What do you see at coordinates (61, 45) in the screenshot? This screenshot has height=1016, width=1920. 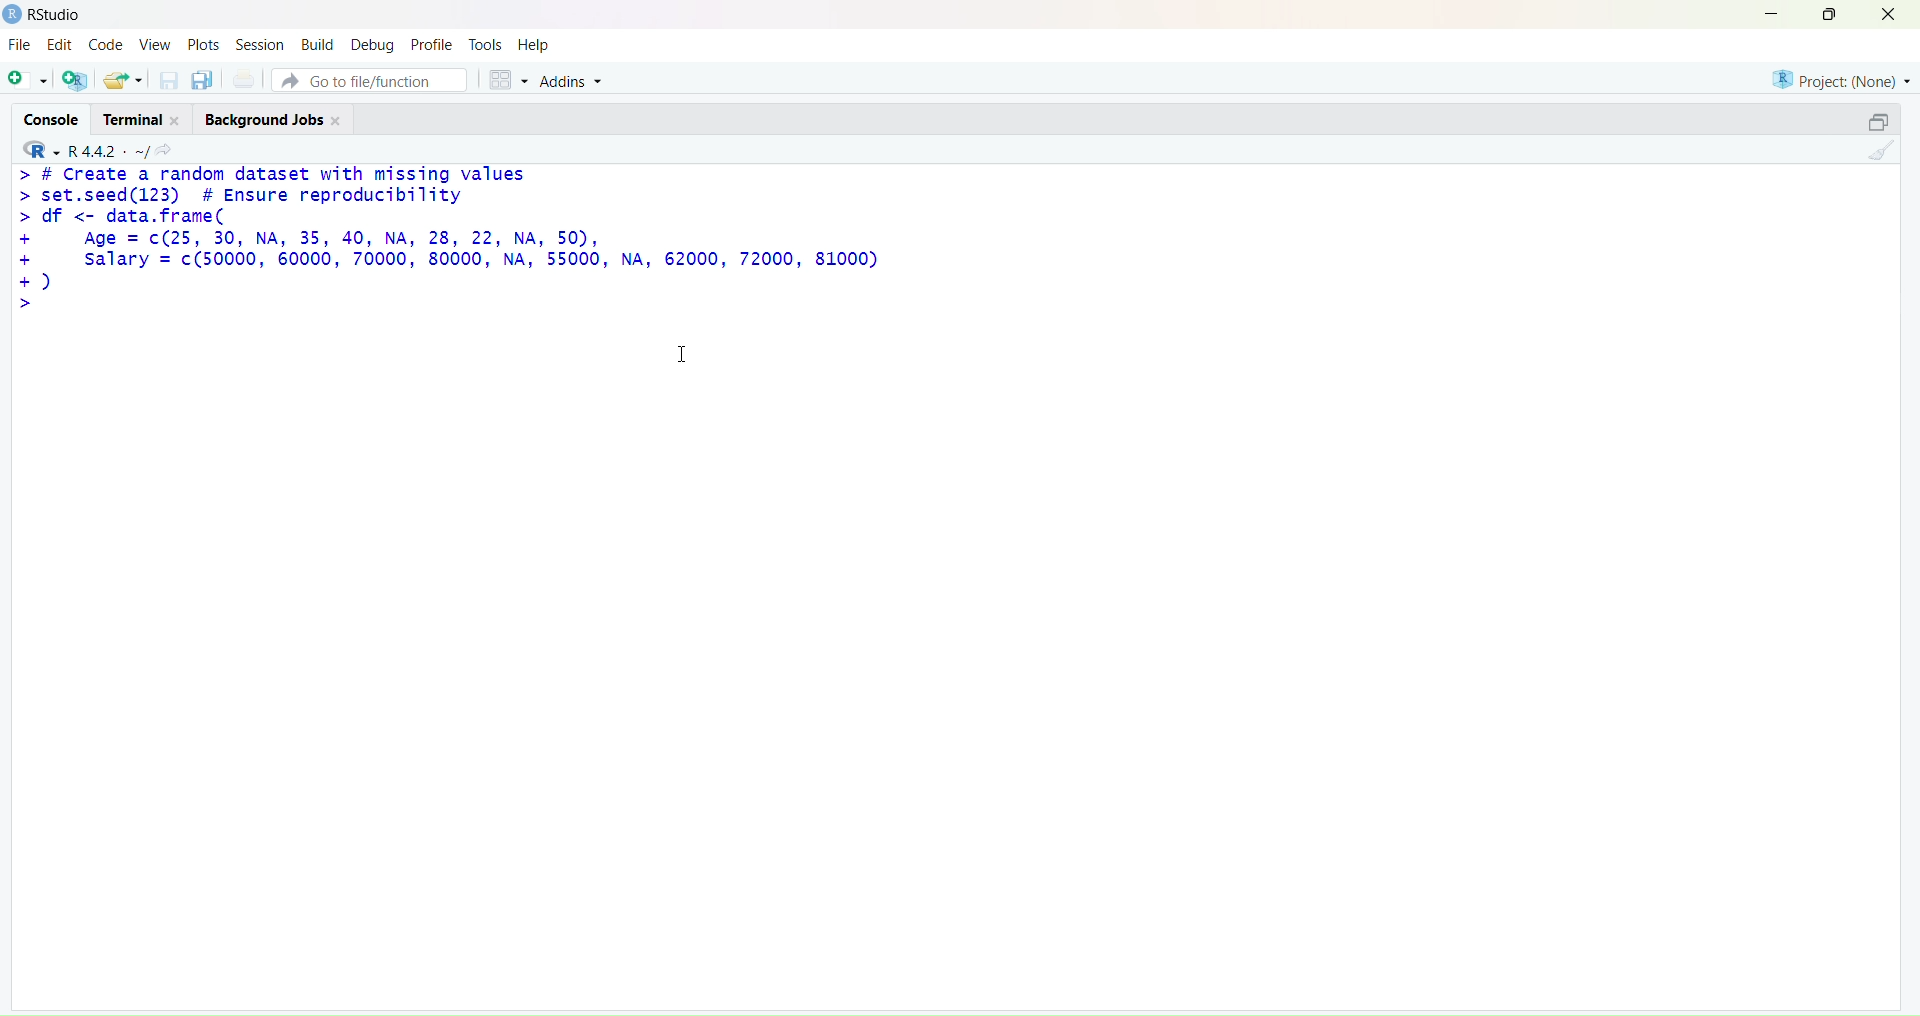 I see `edit` at bounding box center [61, 45].